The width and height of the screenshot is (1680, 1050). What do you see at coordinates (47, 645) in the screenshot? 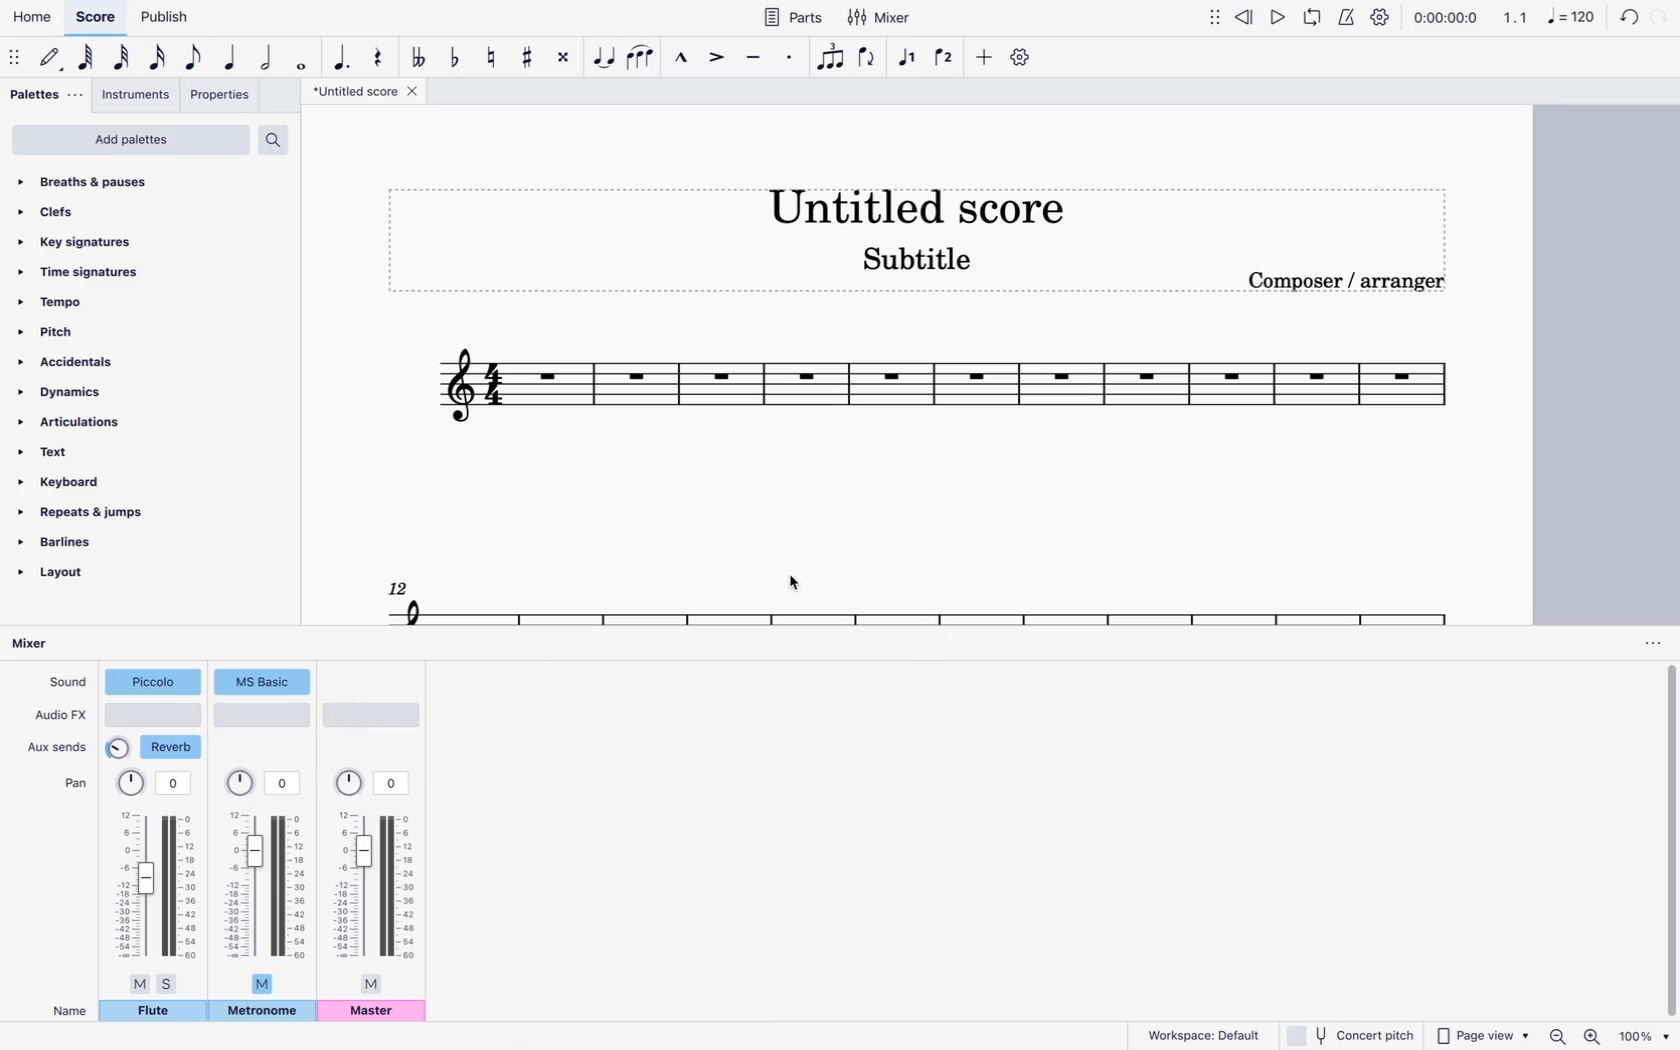
I see `mixer` at bounding box center [47, 645].